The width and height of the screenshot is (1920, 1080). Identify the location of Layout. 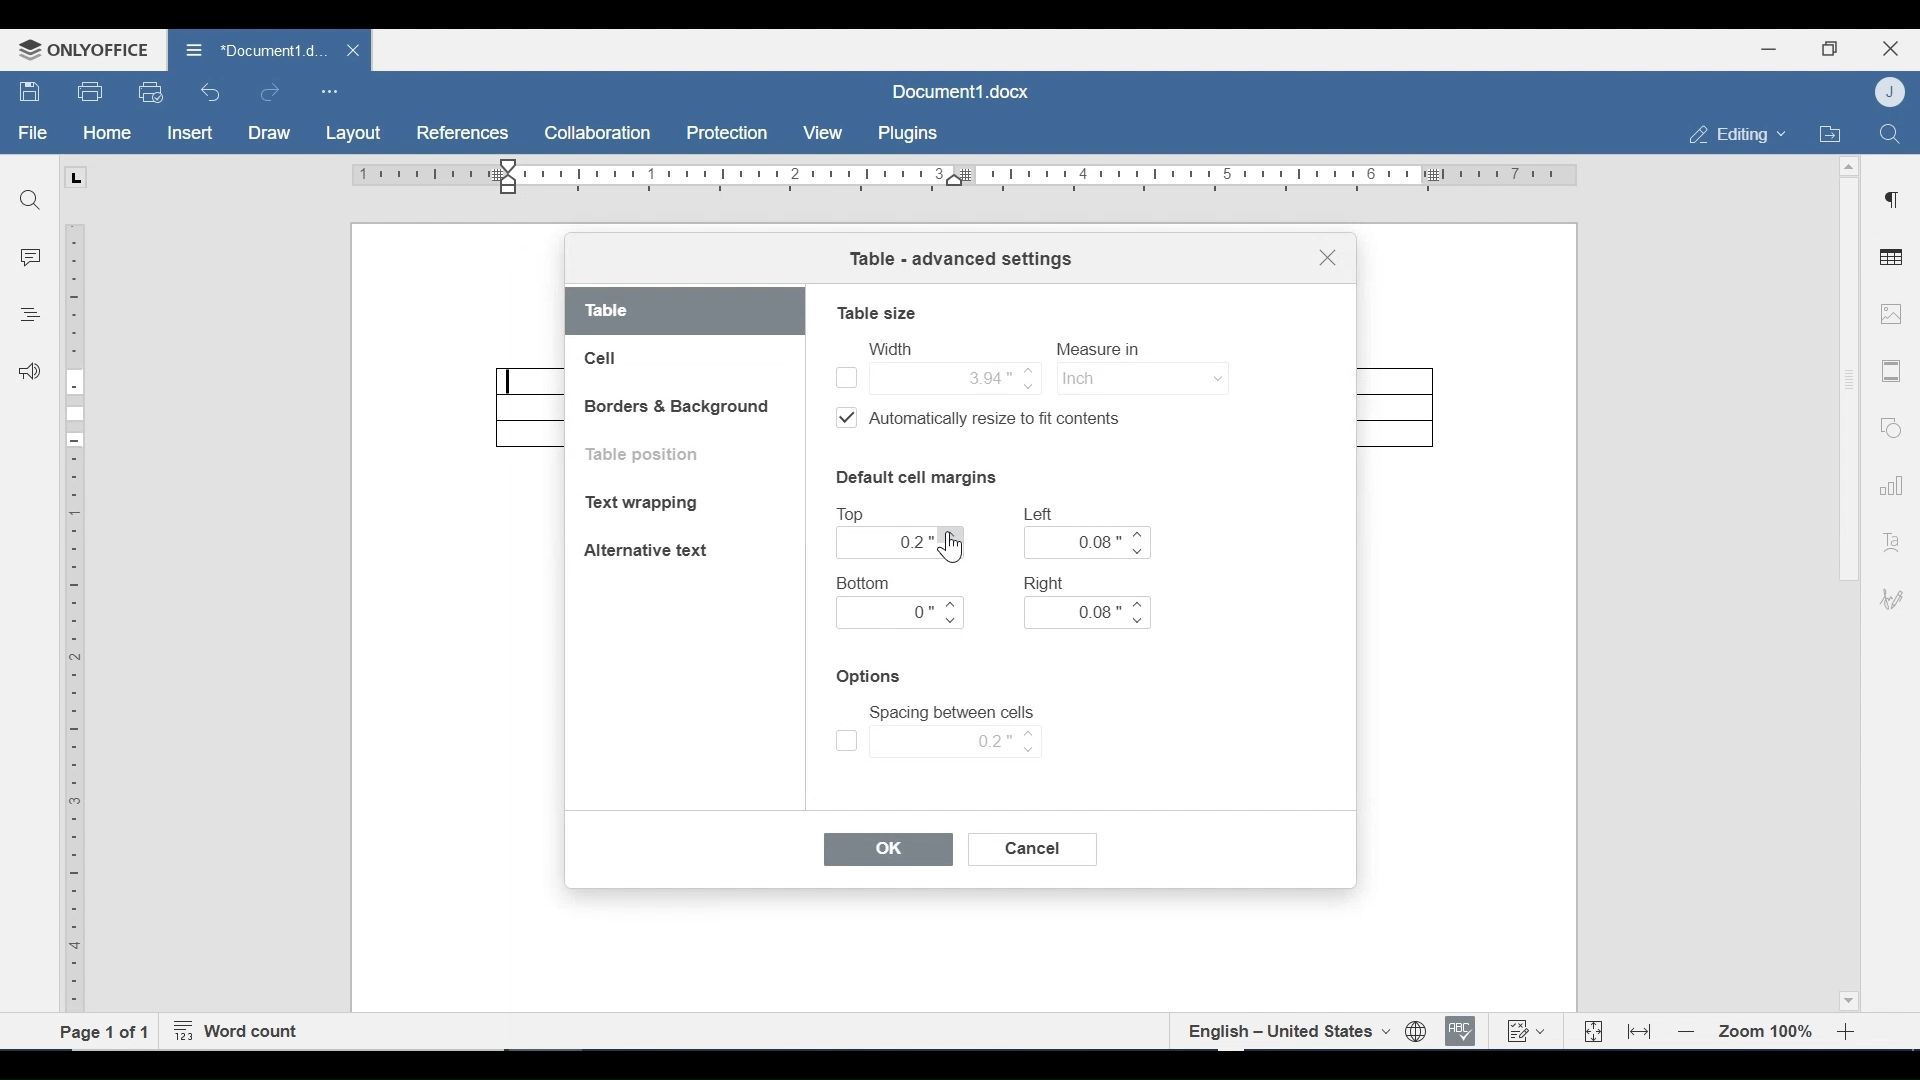
(353, 134).